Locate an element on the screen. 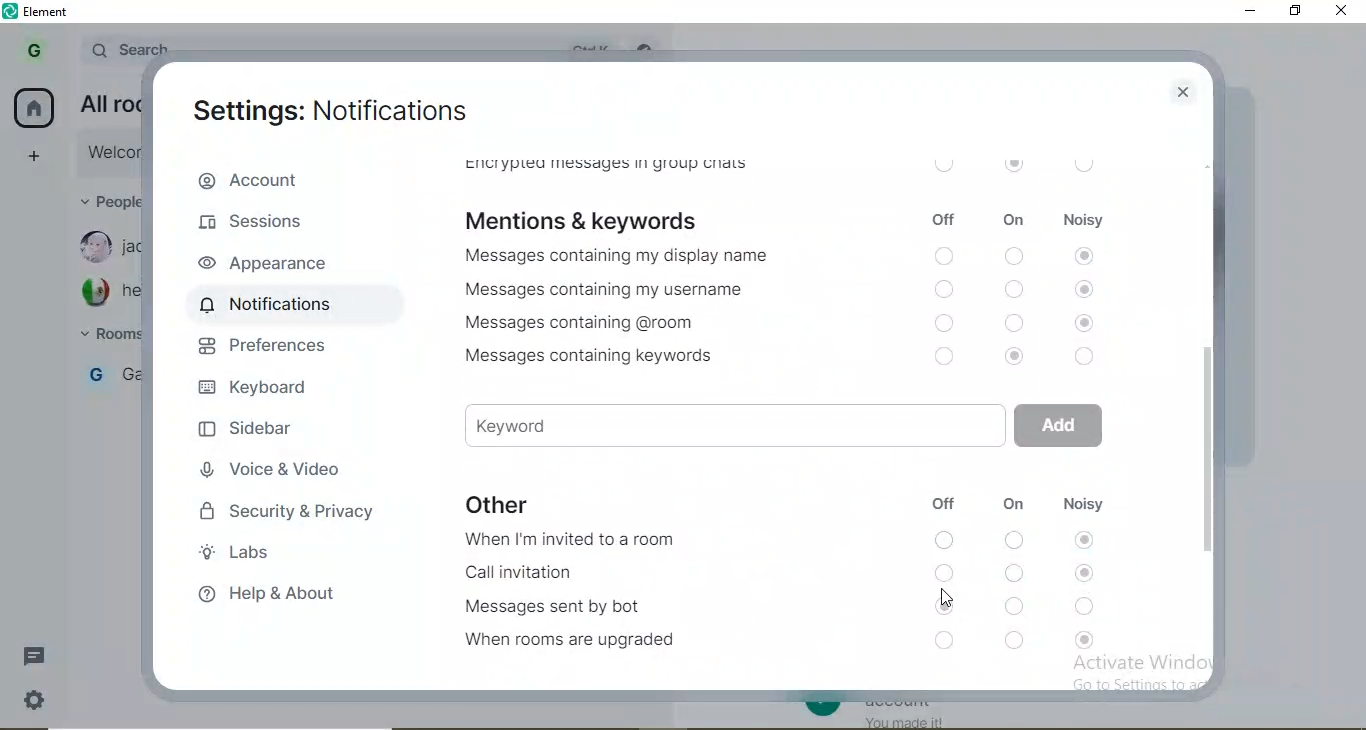 The height and width of the screenshot is (730, 1366). email is located at coordinates (110, 103).